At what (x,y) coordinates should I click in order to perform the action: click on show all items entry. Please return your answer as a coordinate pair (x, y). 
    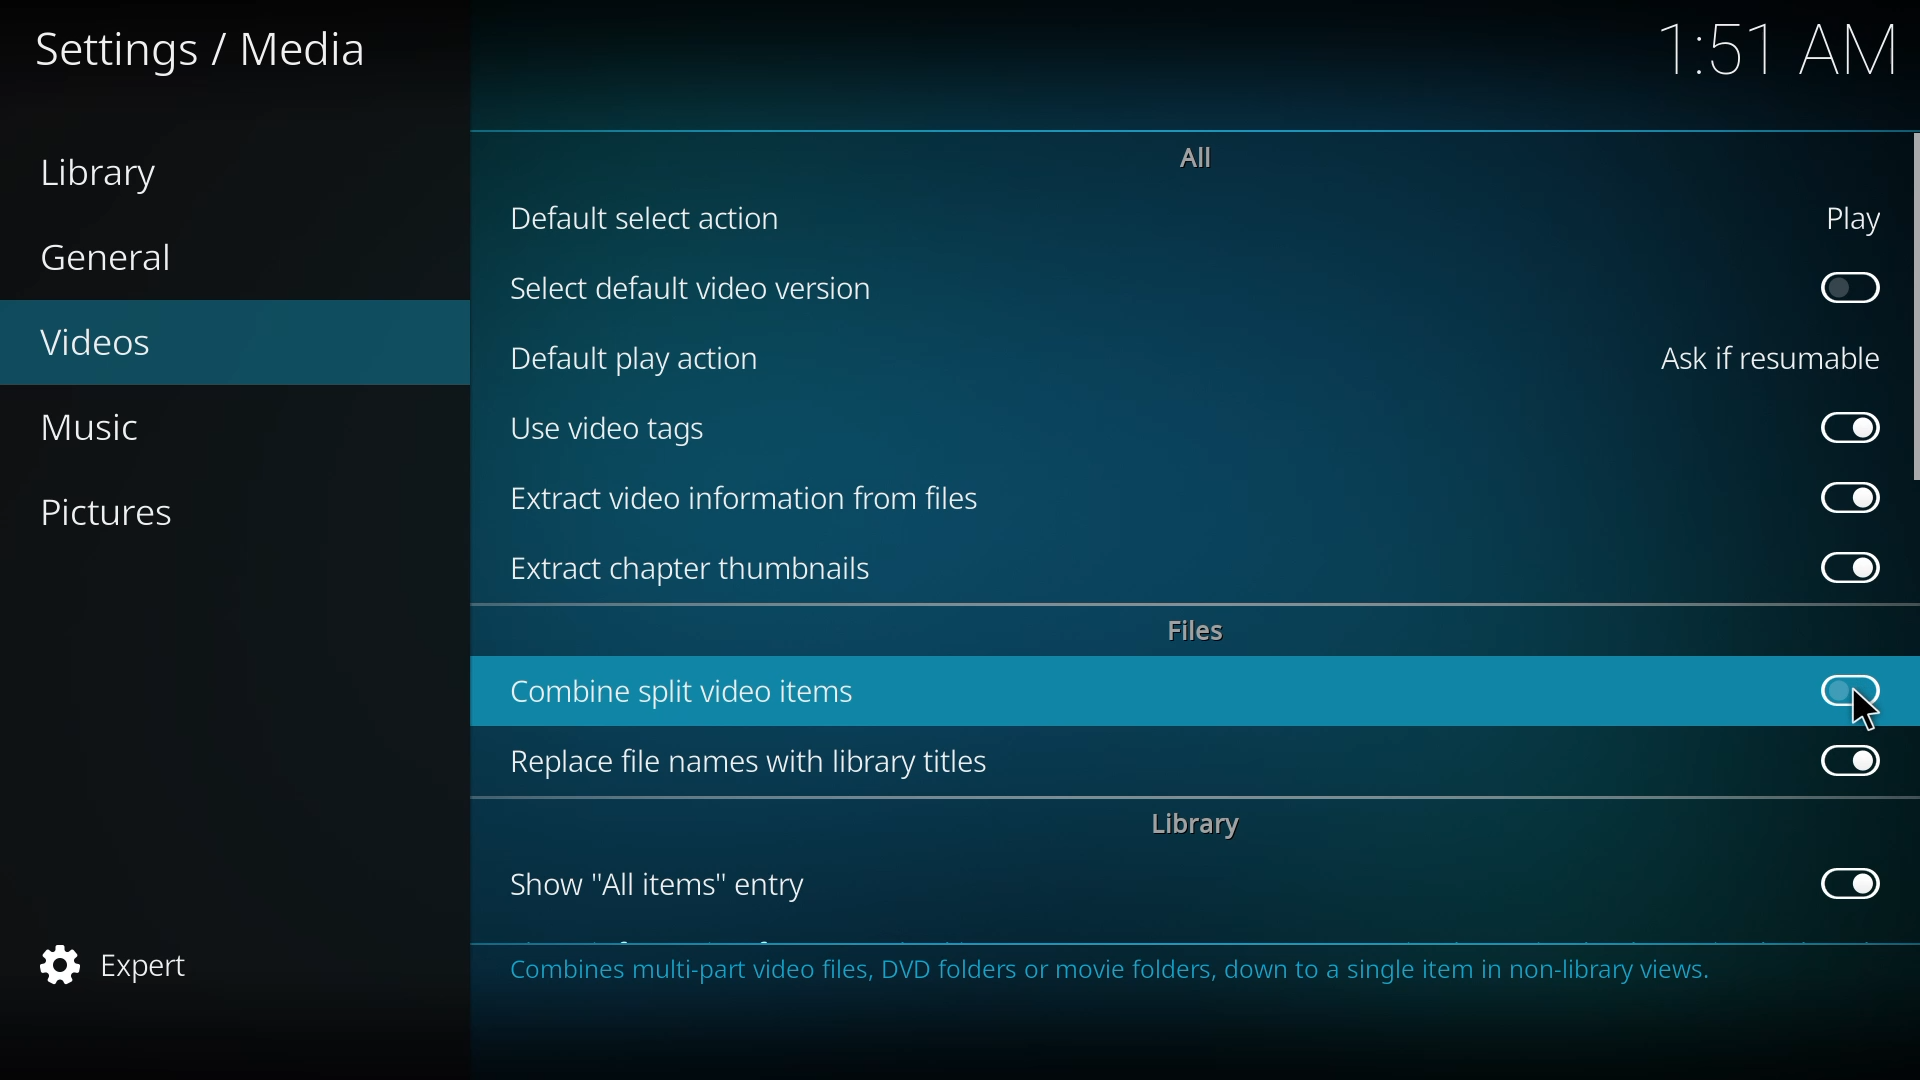
    Looking at the image, I should click on (660, 883).